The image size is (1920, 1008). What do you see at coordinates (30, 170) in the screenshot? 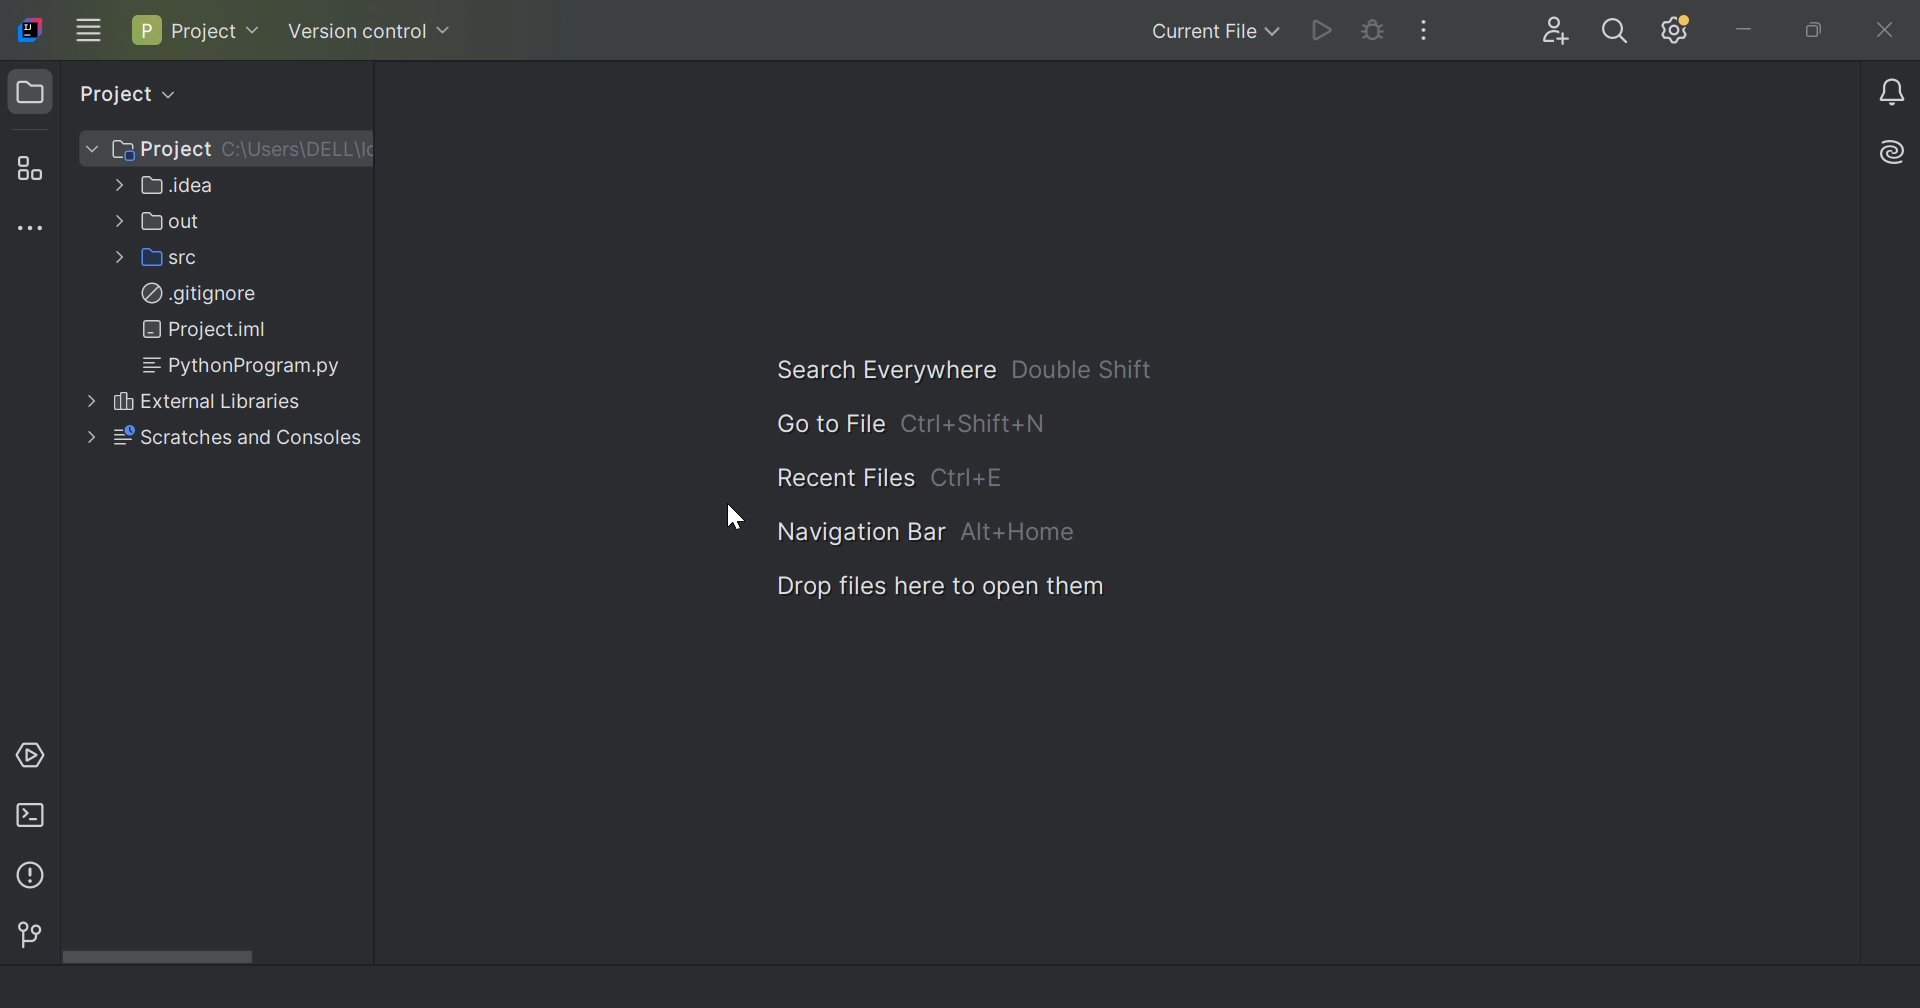
I see `Structure` at bounding box center [30, 170].